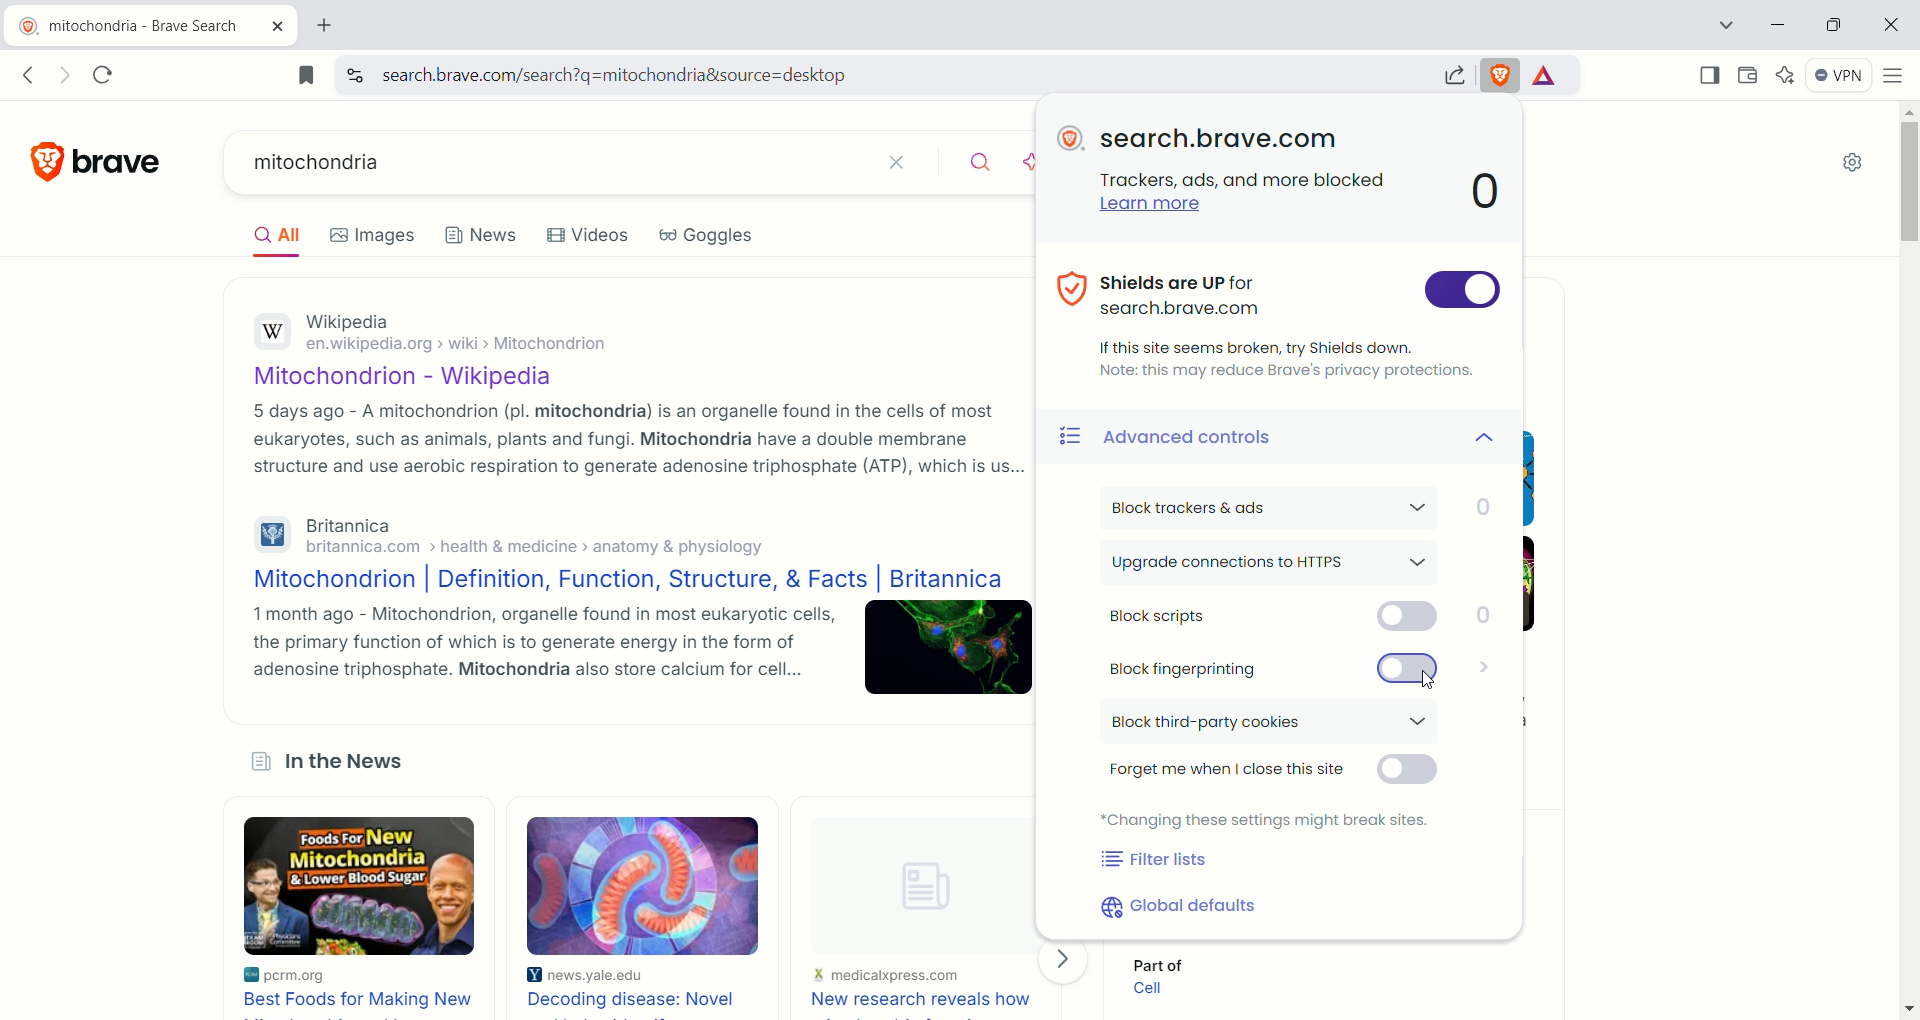 The image size is (1920, 1020). What do you see at coordinates (887, 975) in the screenshot?
I see `medicalxpress.com` at bounding box center [887, 975].